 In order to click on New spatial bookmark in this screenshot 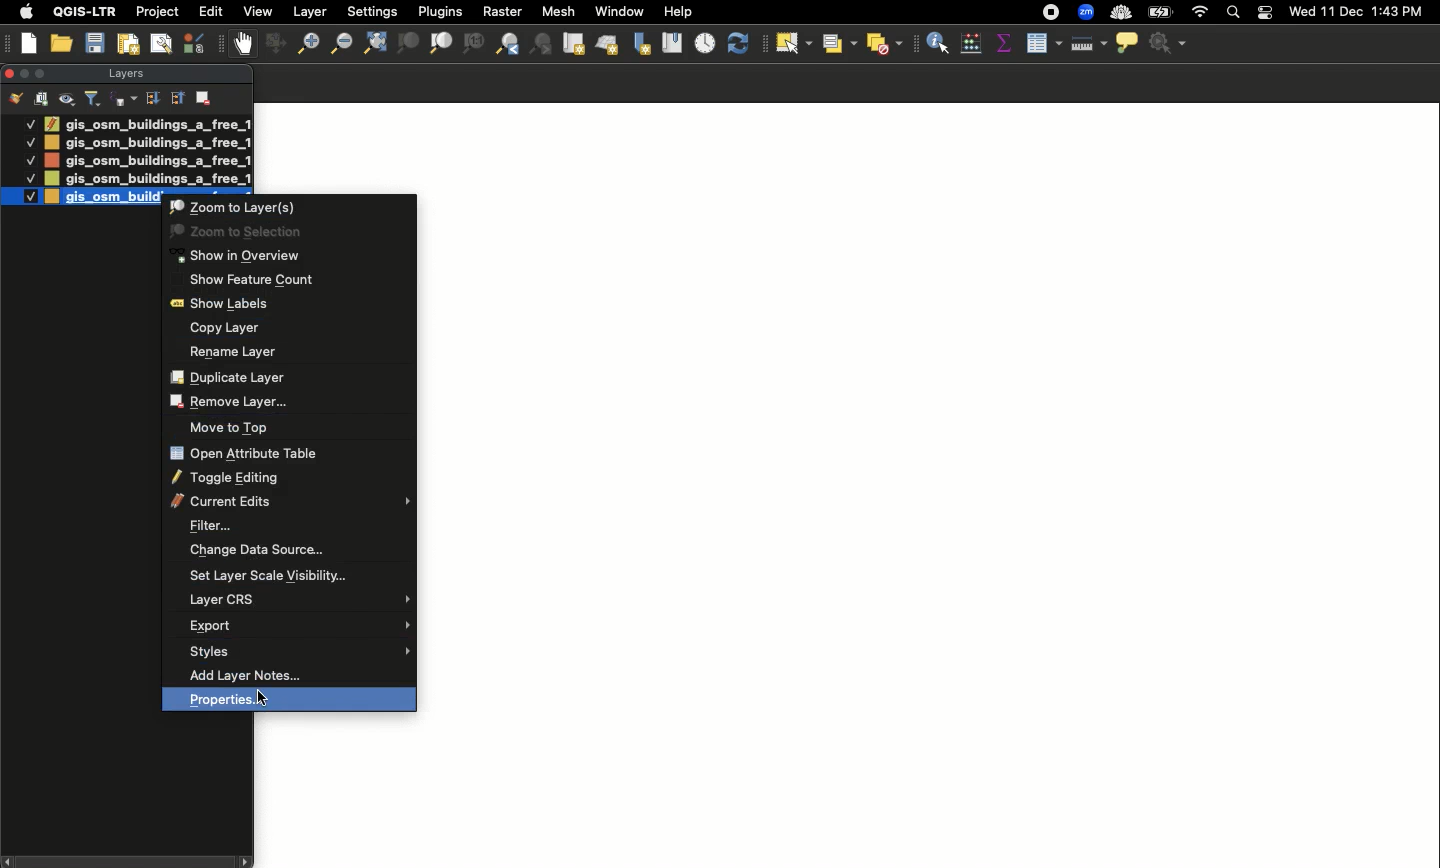, I will do `click(640, 45)`.